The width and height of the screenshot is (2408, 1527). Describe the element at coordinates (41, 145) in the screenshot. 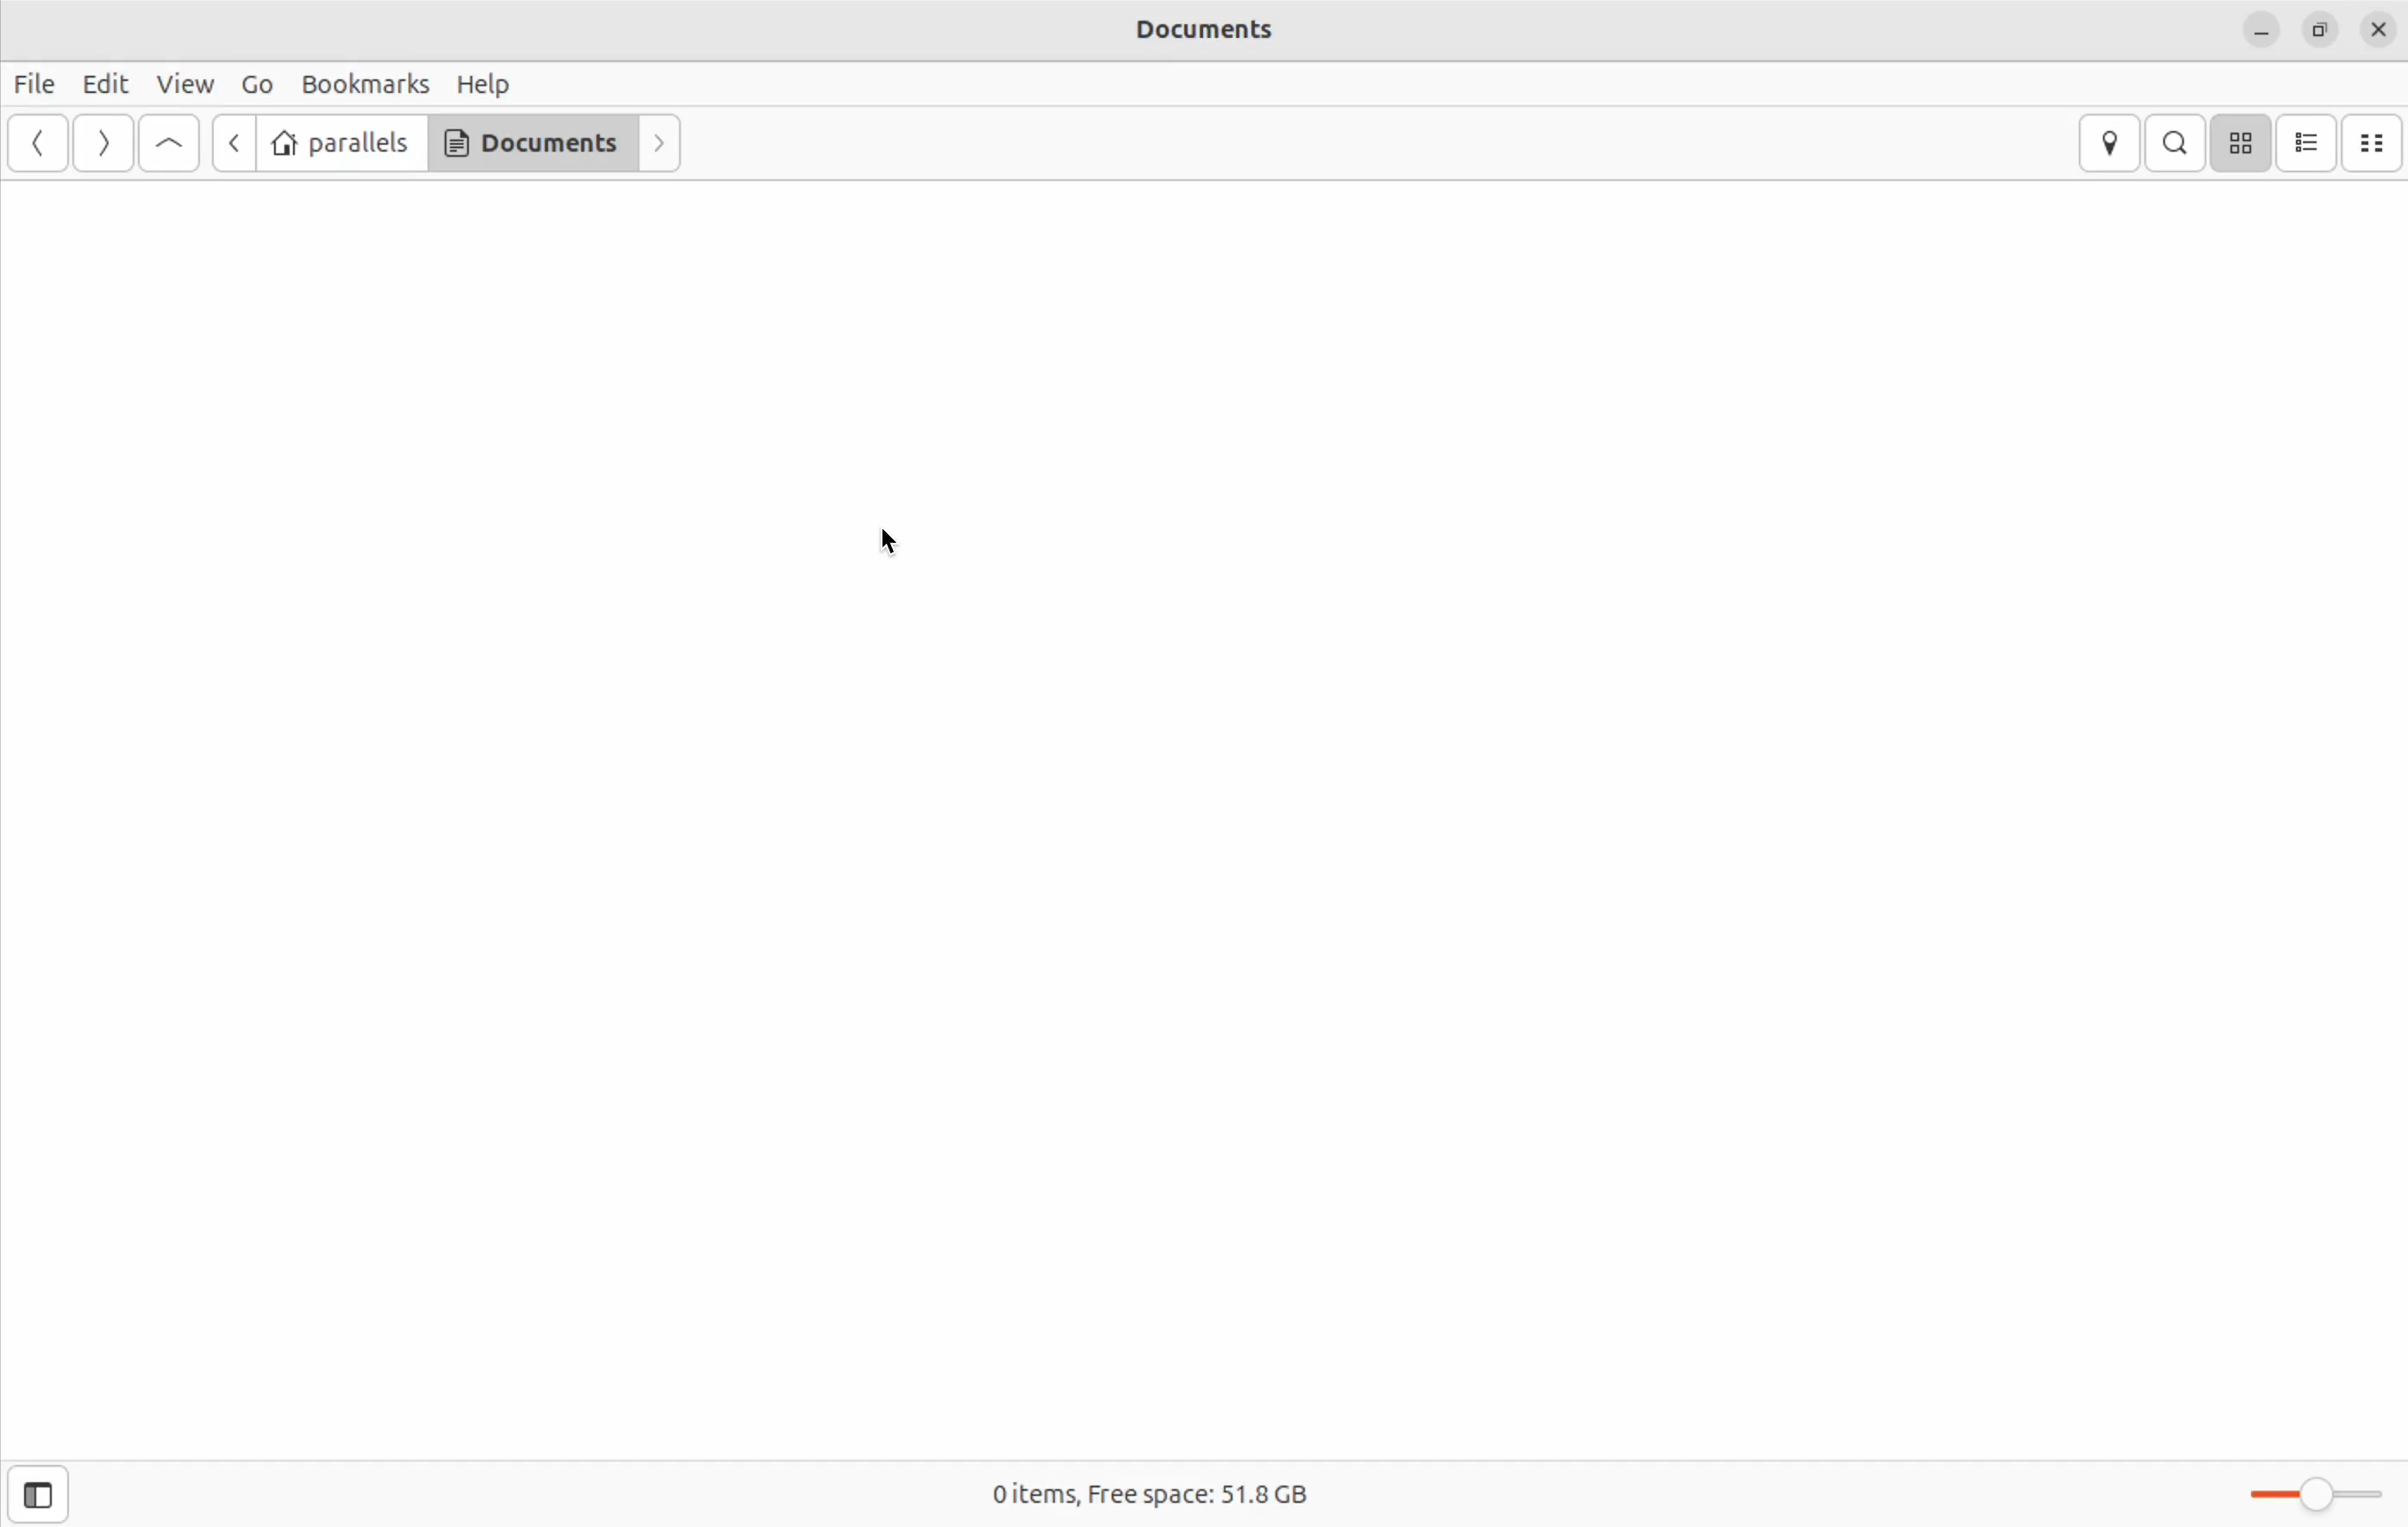

I see `back ward` at that location.